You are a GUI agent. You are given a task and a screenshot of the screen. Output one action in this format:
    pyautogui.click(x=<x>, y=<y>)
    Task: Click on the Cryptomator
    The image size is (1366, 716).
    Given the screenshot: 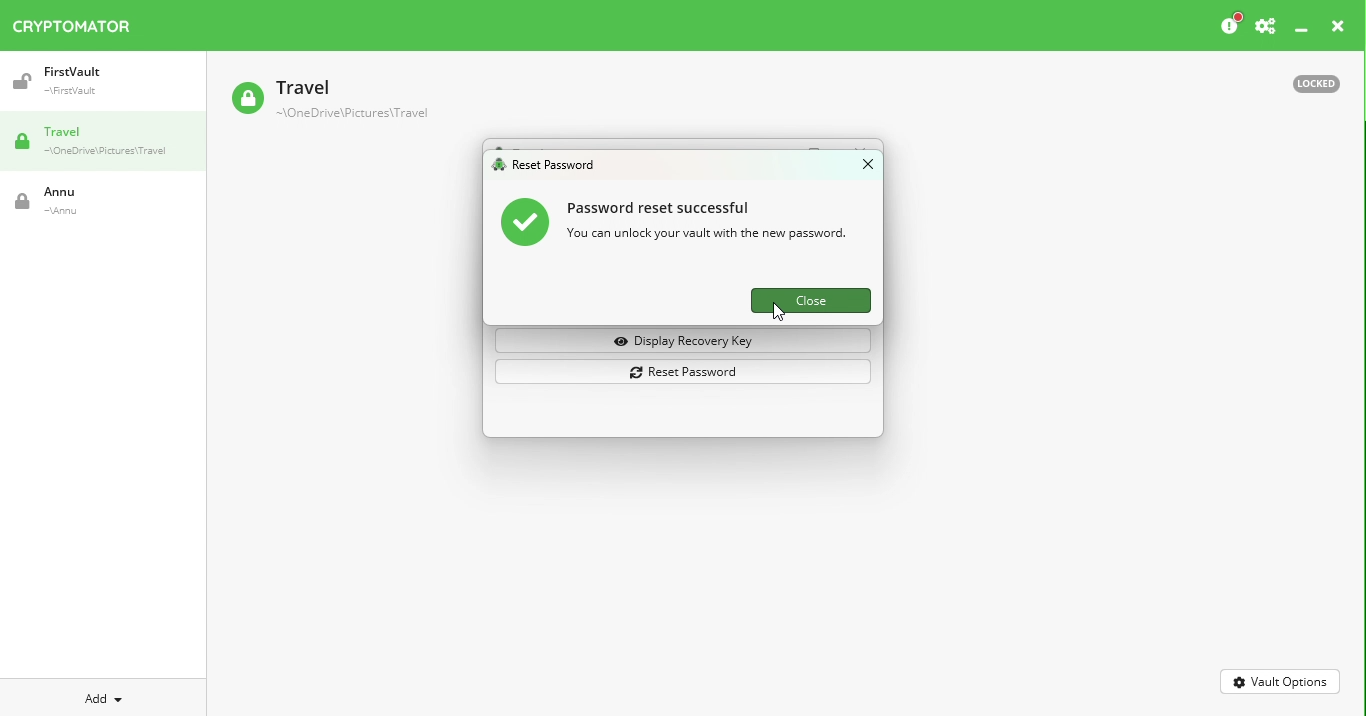 What is the action you would take?
    pyautogui.click(x=72, y=22)
    